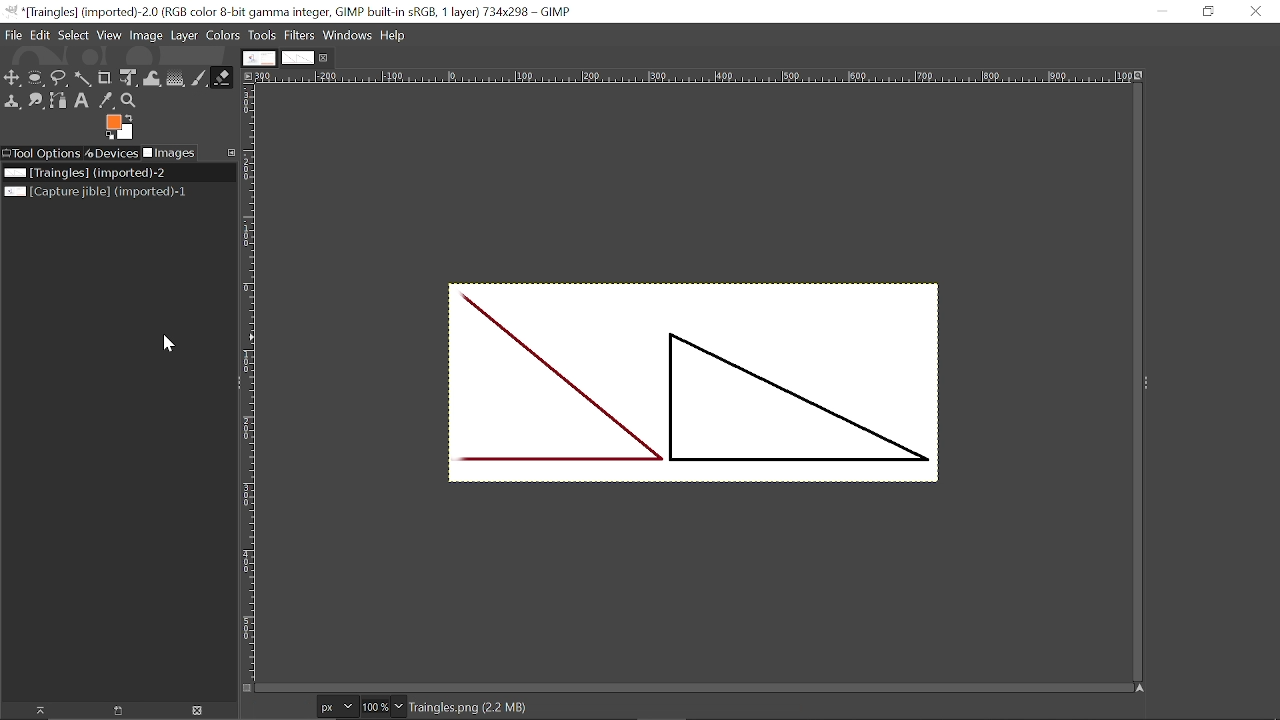 The width and height of the screenshot is (1280, 720). Describe the element at coordinates (103, 78) in the screenshot. I see `Crop tool` at that location.